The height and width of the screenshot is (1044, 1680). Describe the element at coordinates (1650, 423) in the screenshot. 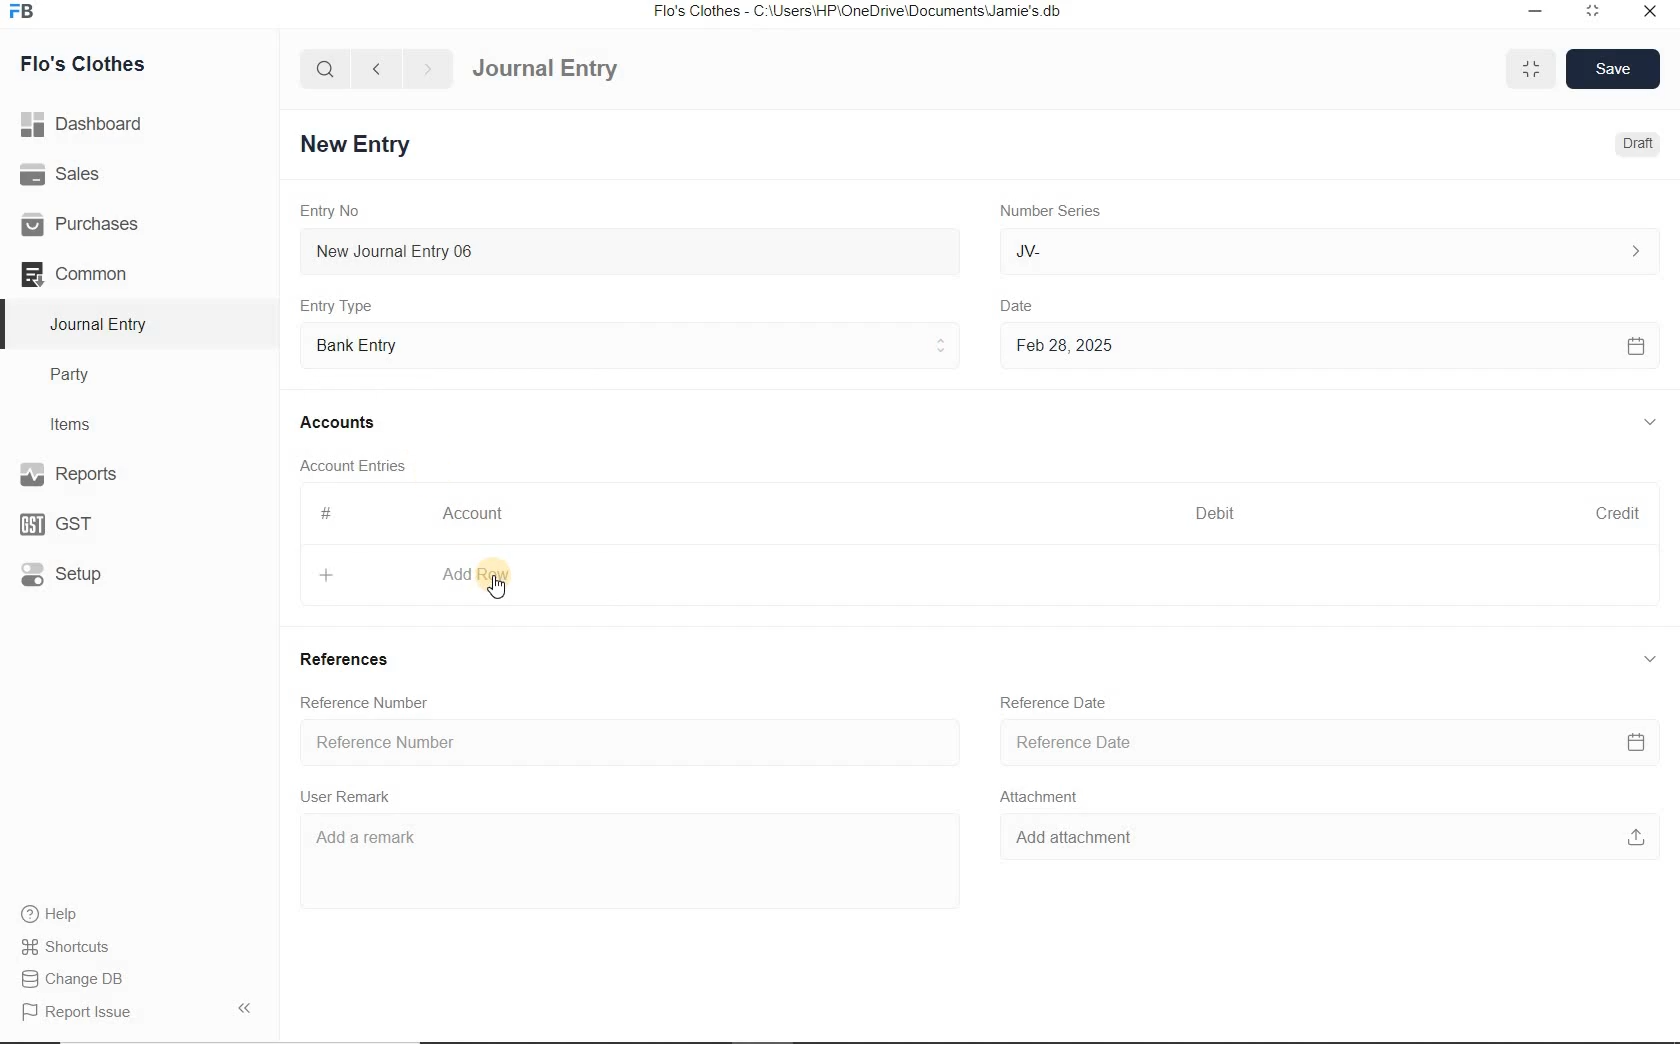

I see `collapse` at that location.